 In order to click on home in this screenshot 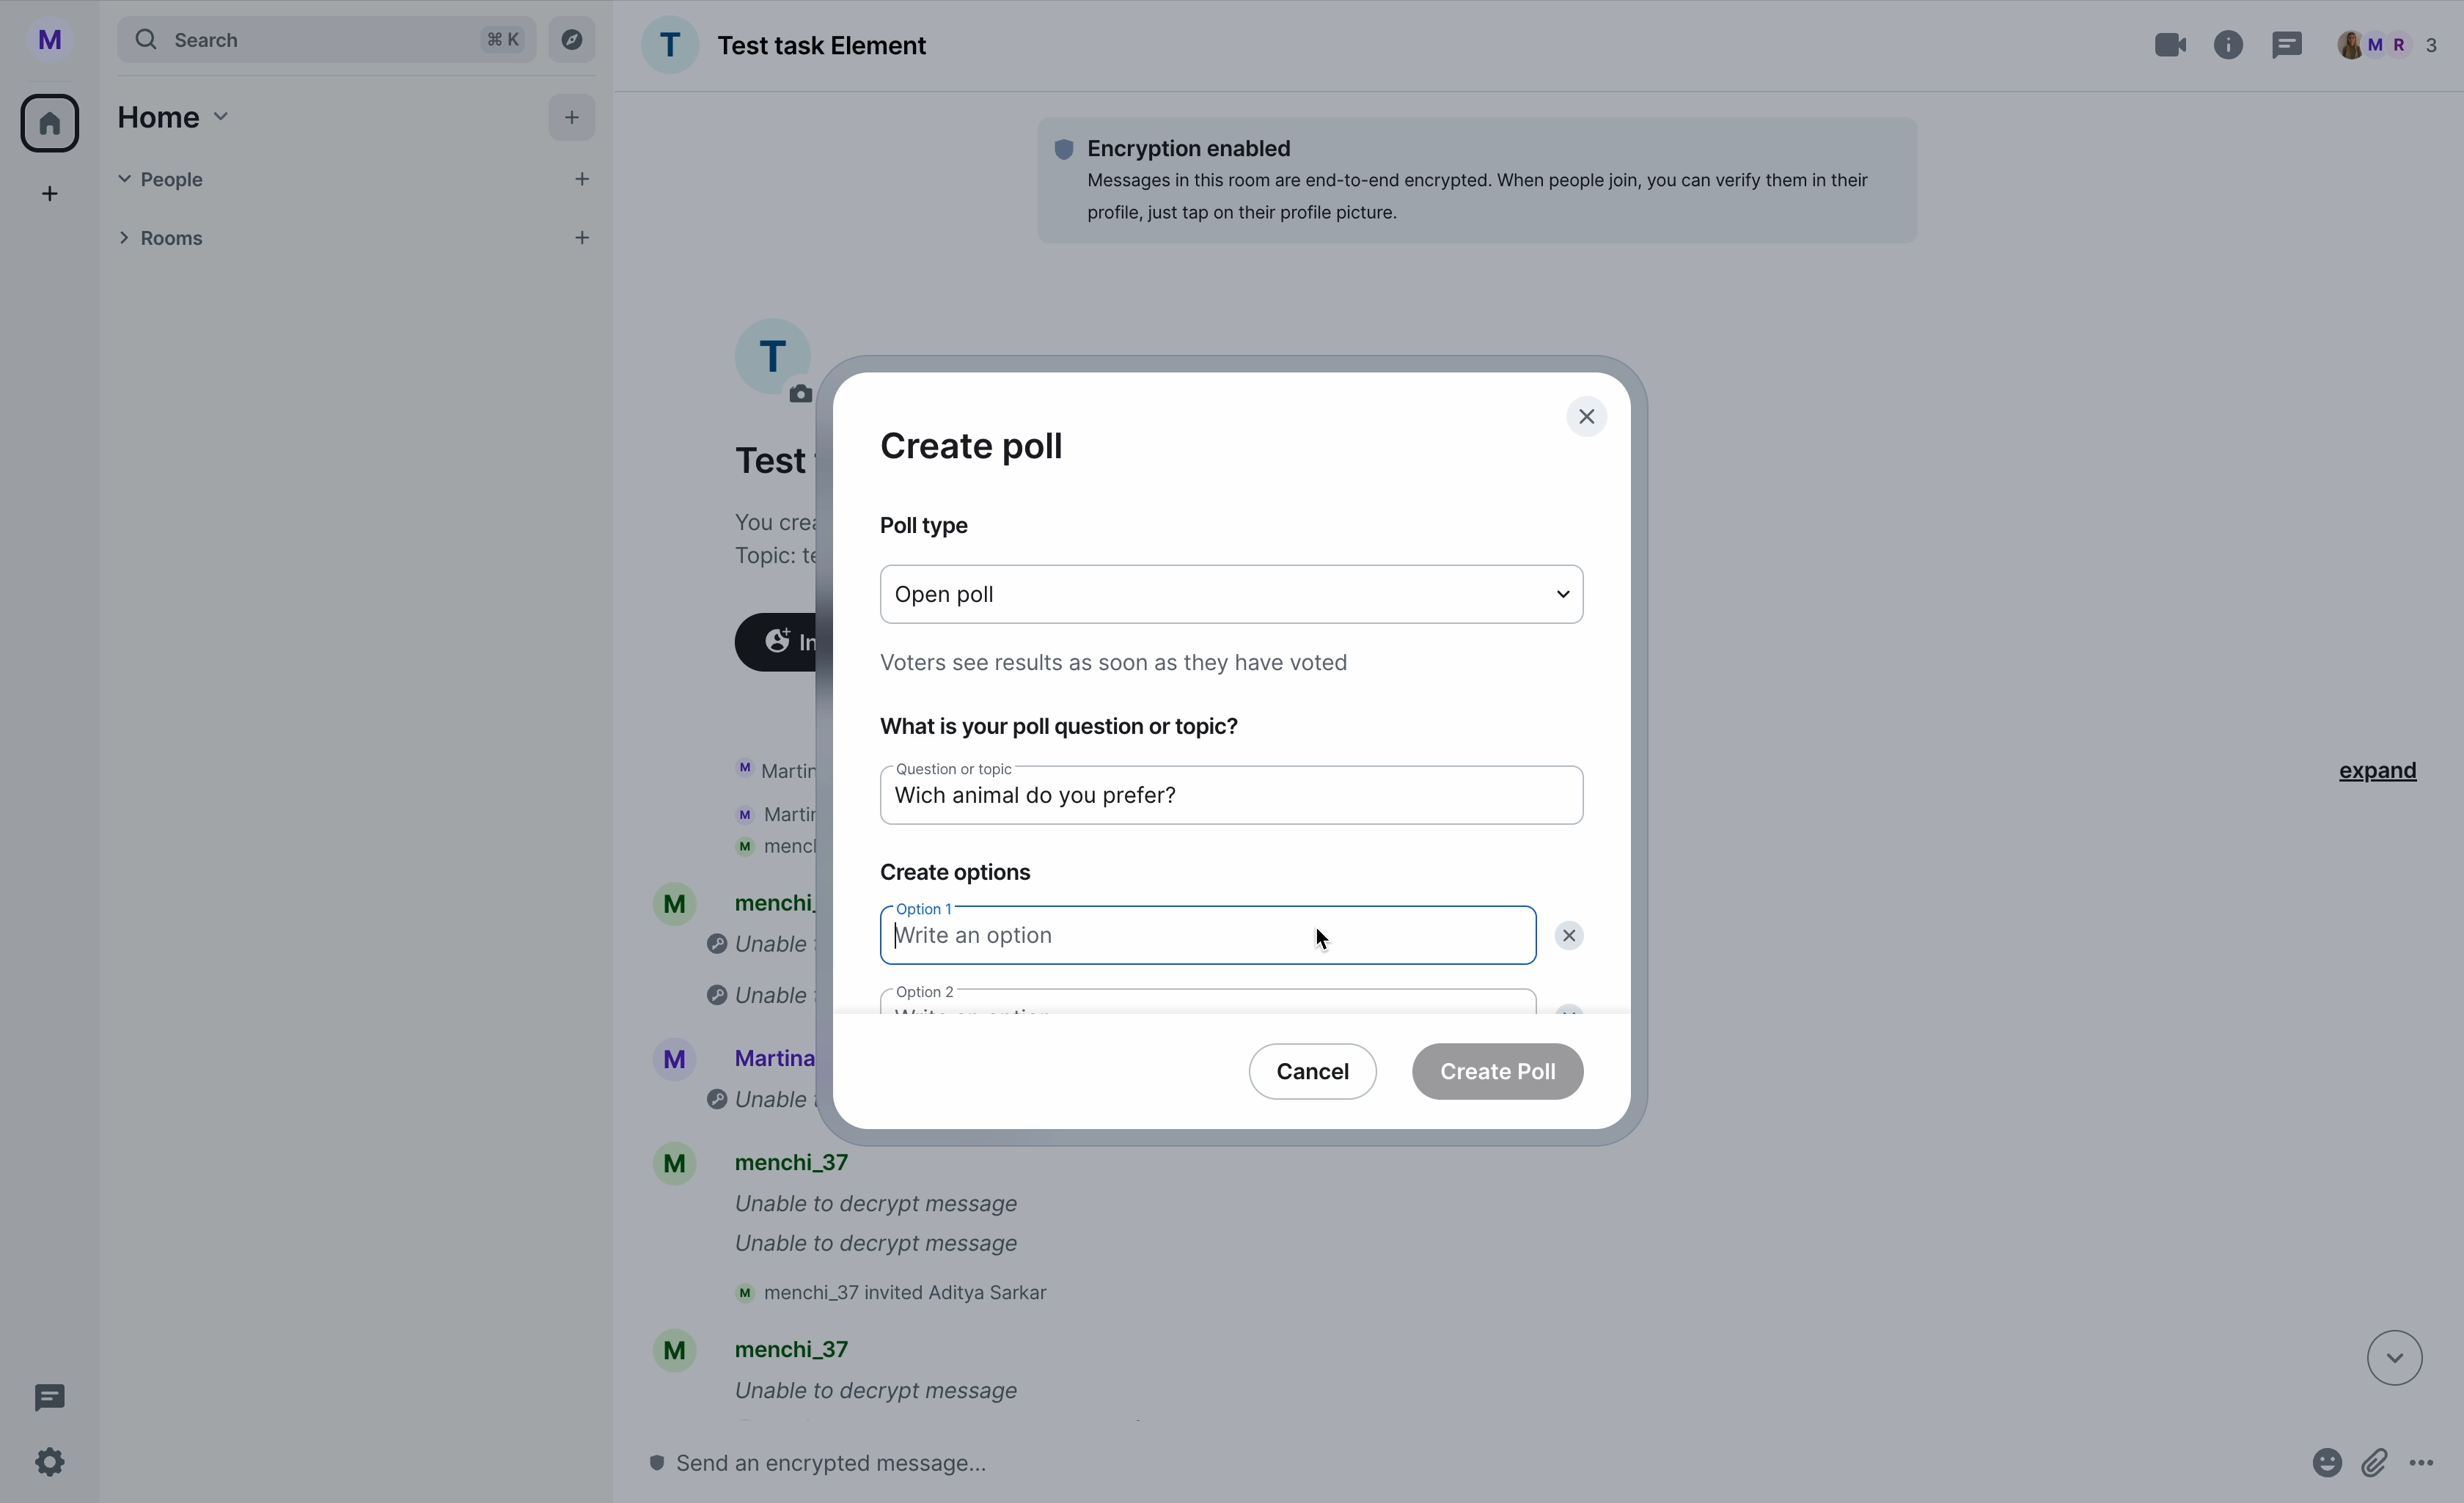, I will do `click(169, 116)`.